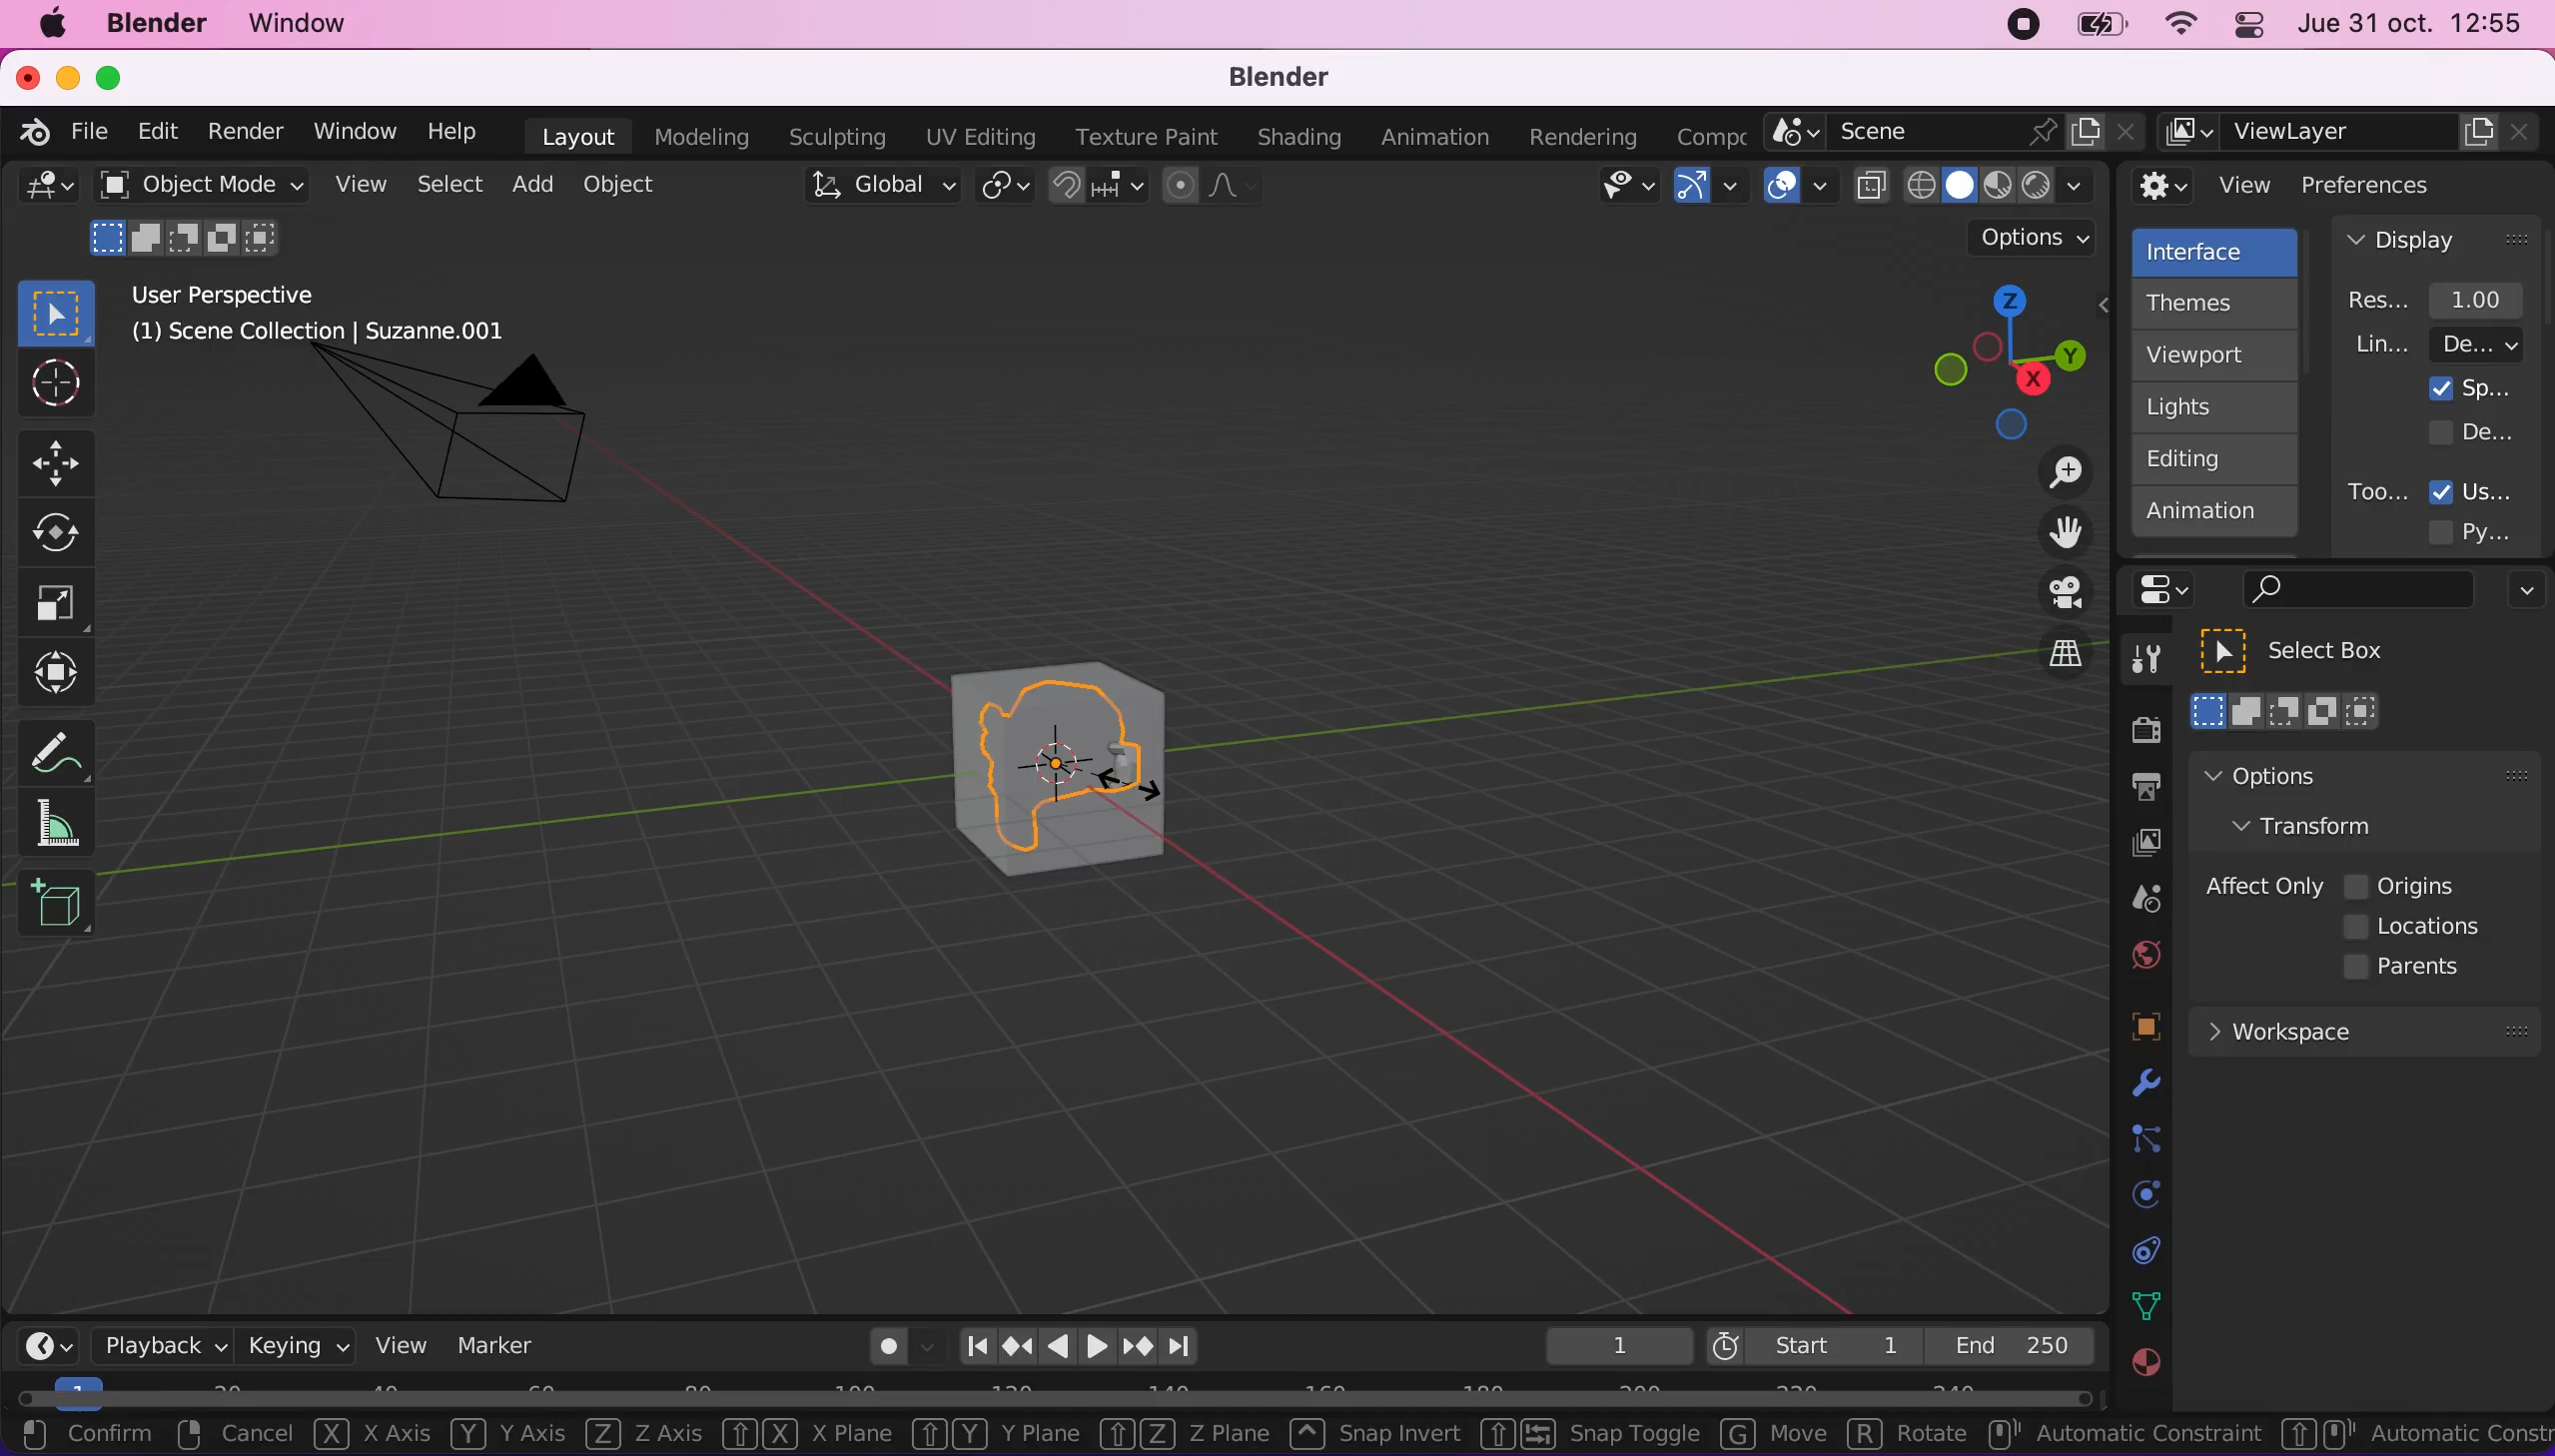 The height and width of the screenshot is (1456, 2555). Describe the element at coordinates (393, 1344) in the screenshot. I see `view` at that location.